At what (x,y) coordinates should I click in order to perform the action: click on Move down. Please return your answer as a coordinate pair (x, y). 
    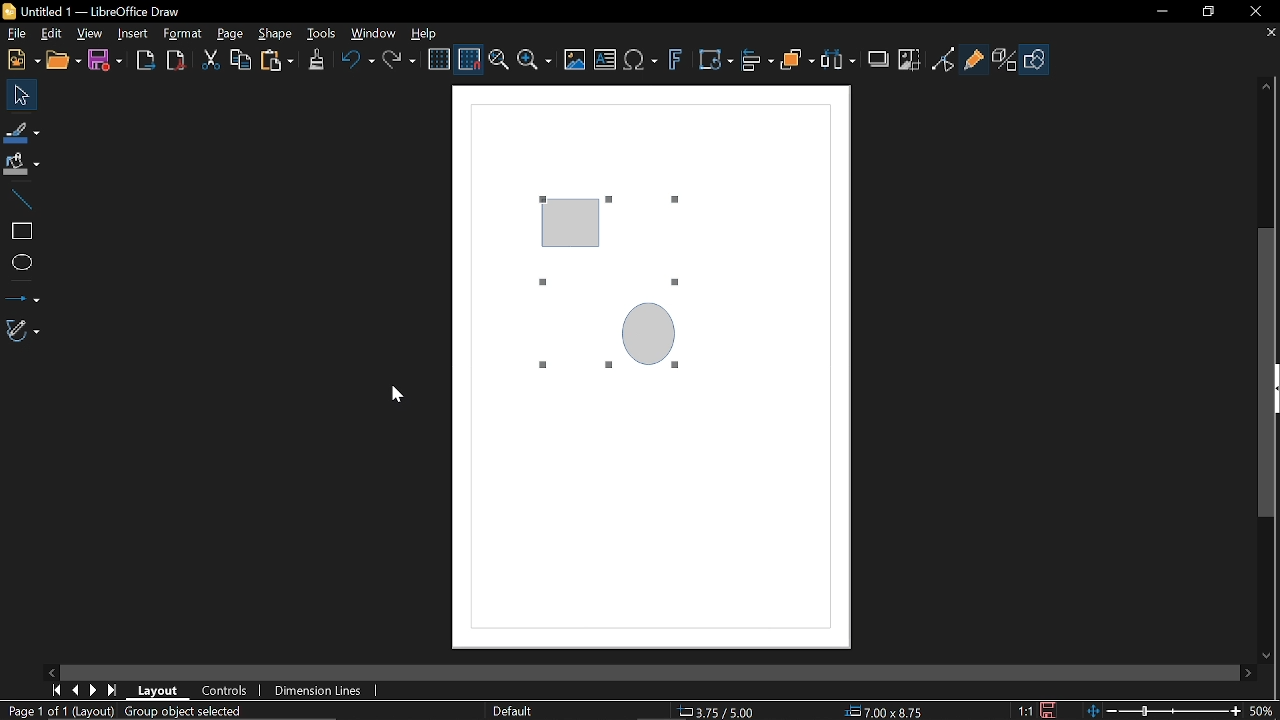
    Looking at the image, I should click on (1267, 657).